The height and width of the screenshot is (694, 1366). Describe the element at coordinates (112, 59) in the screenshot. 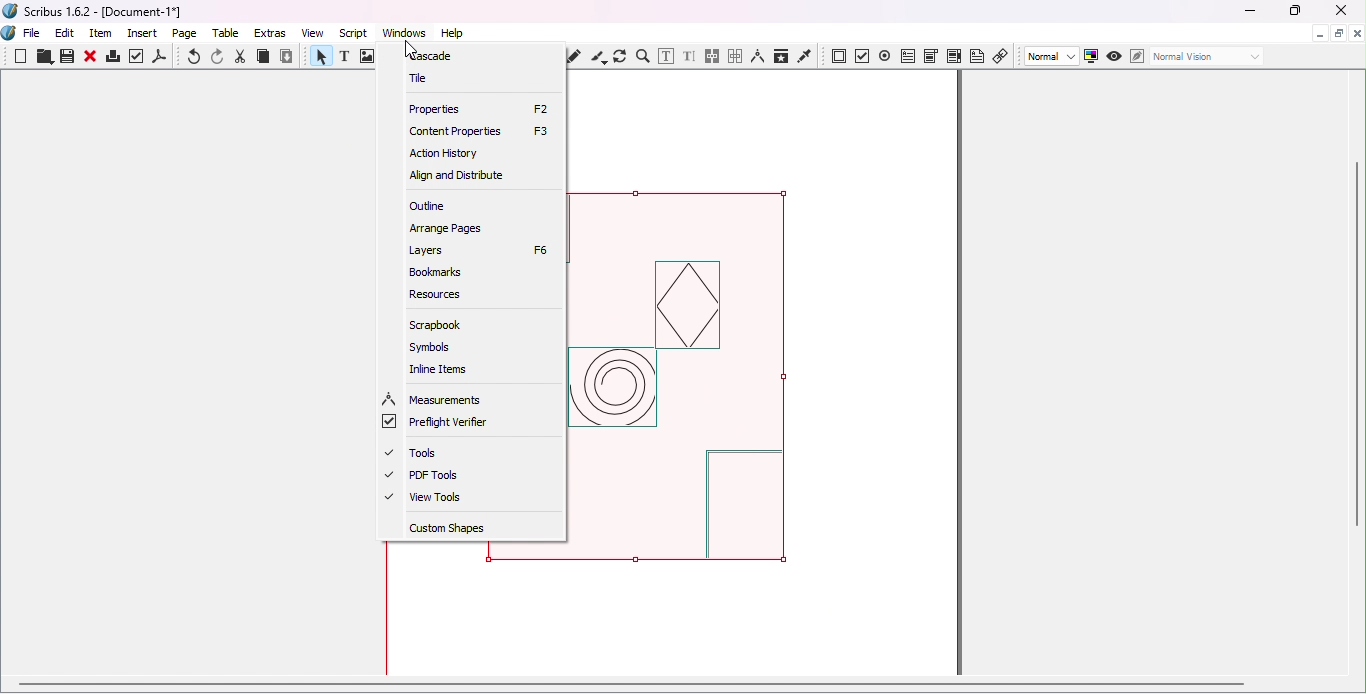

I see `Print` at that location.